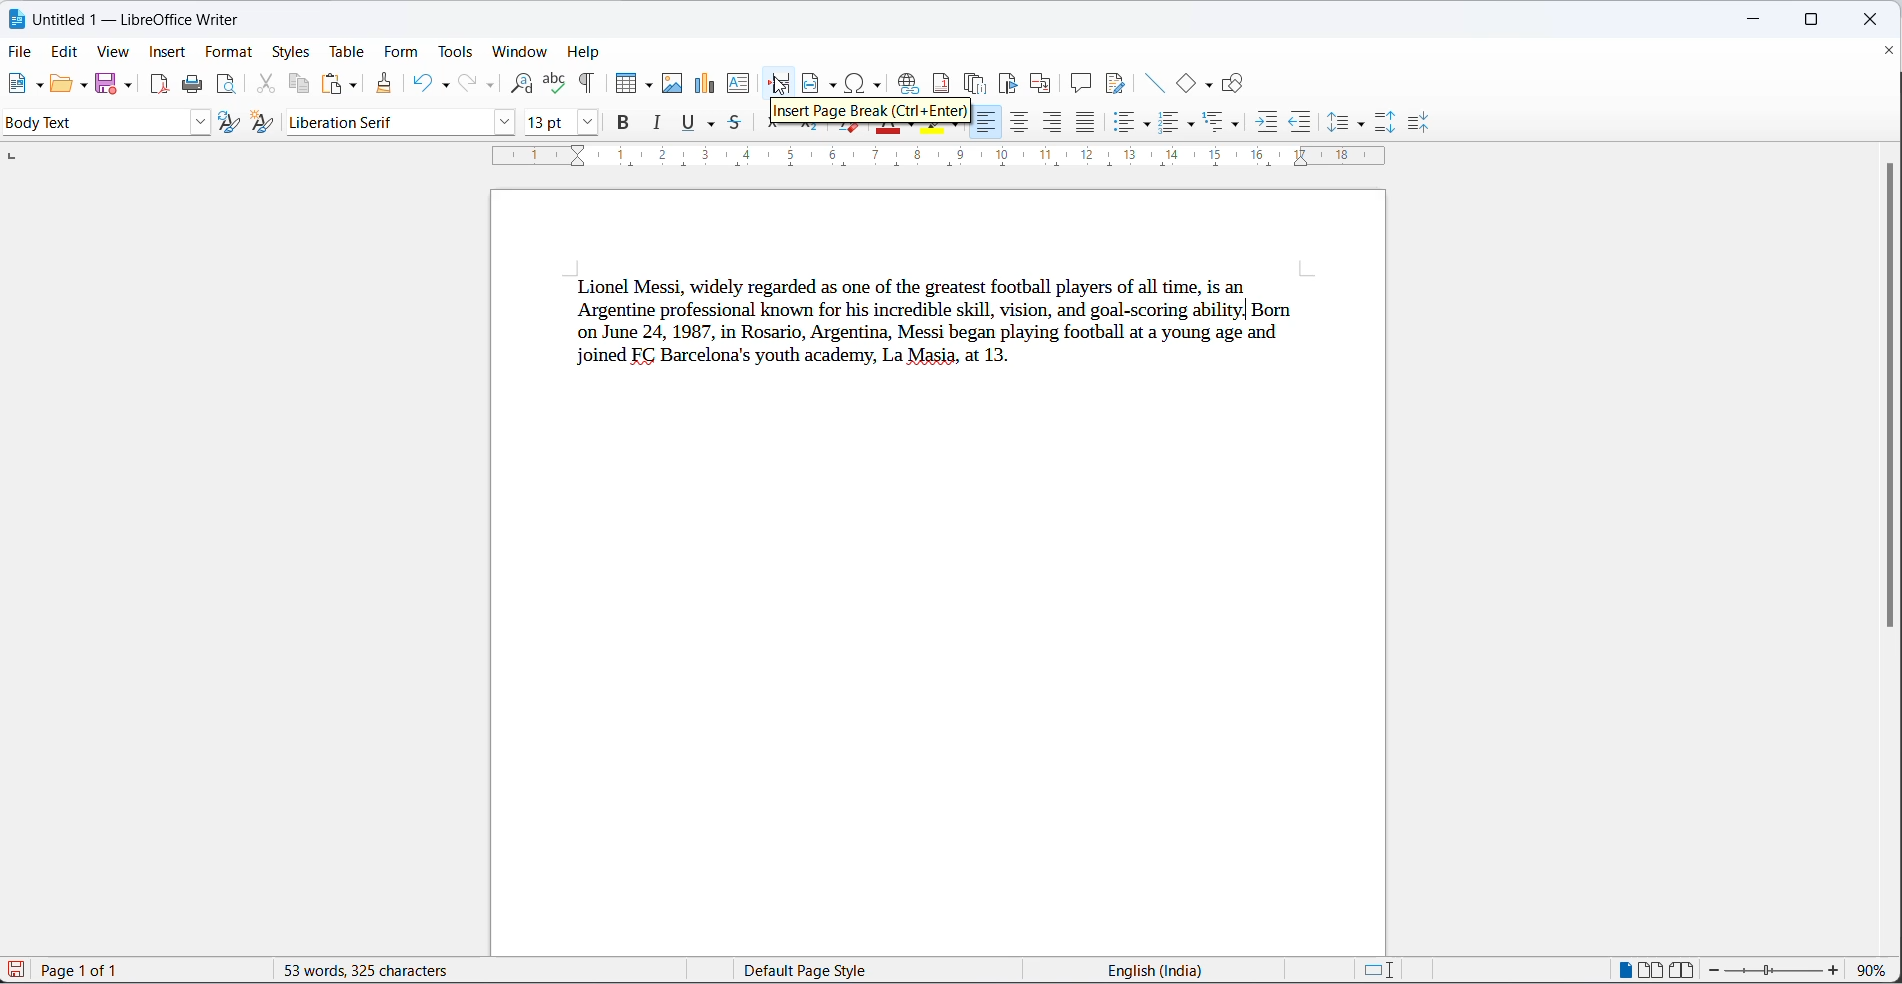 This screenshot has width=1902, height=984. Describe the element at coordinates (167, 52) in the screenshot. I see `insert` at that location.